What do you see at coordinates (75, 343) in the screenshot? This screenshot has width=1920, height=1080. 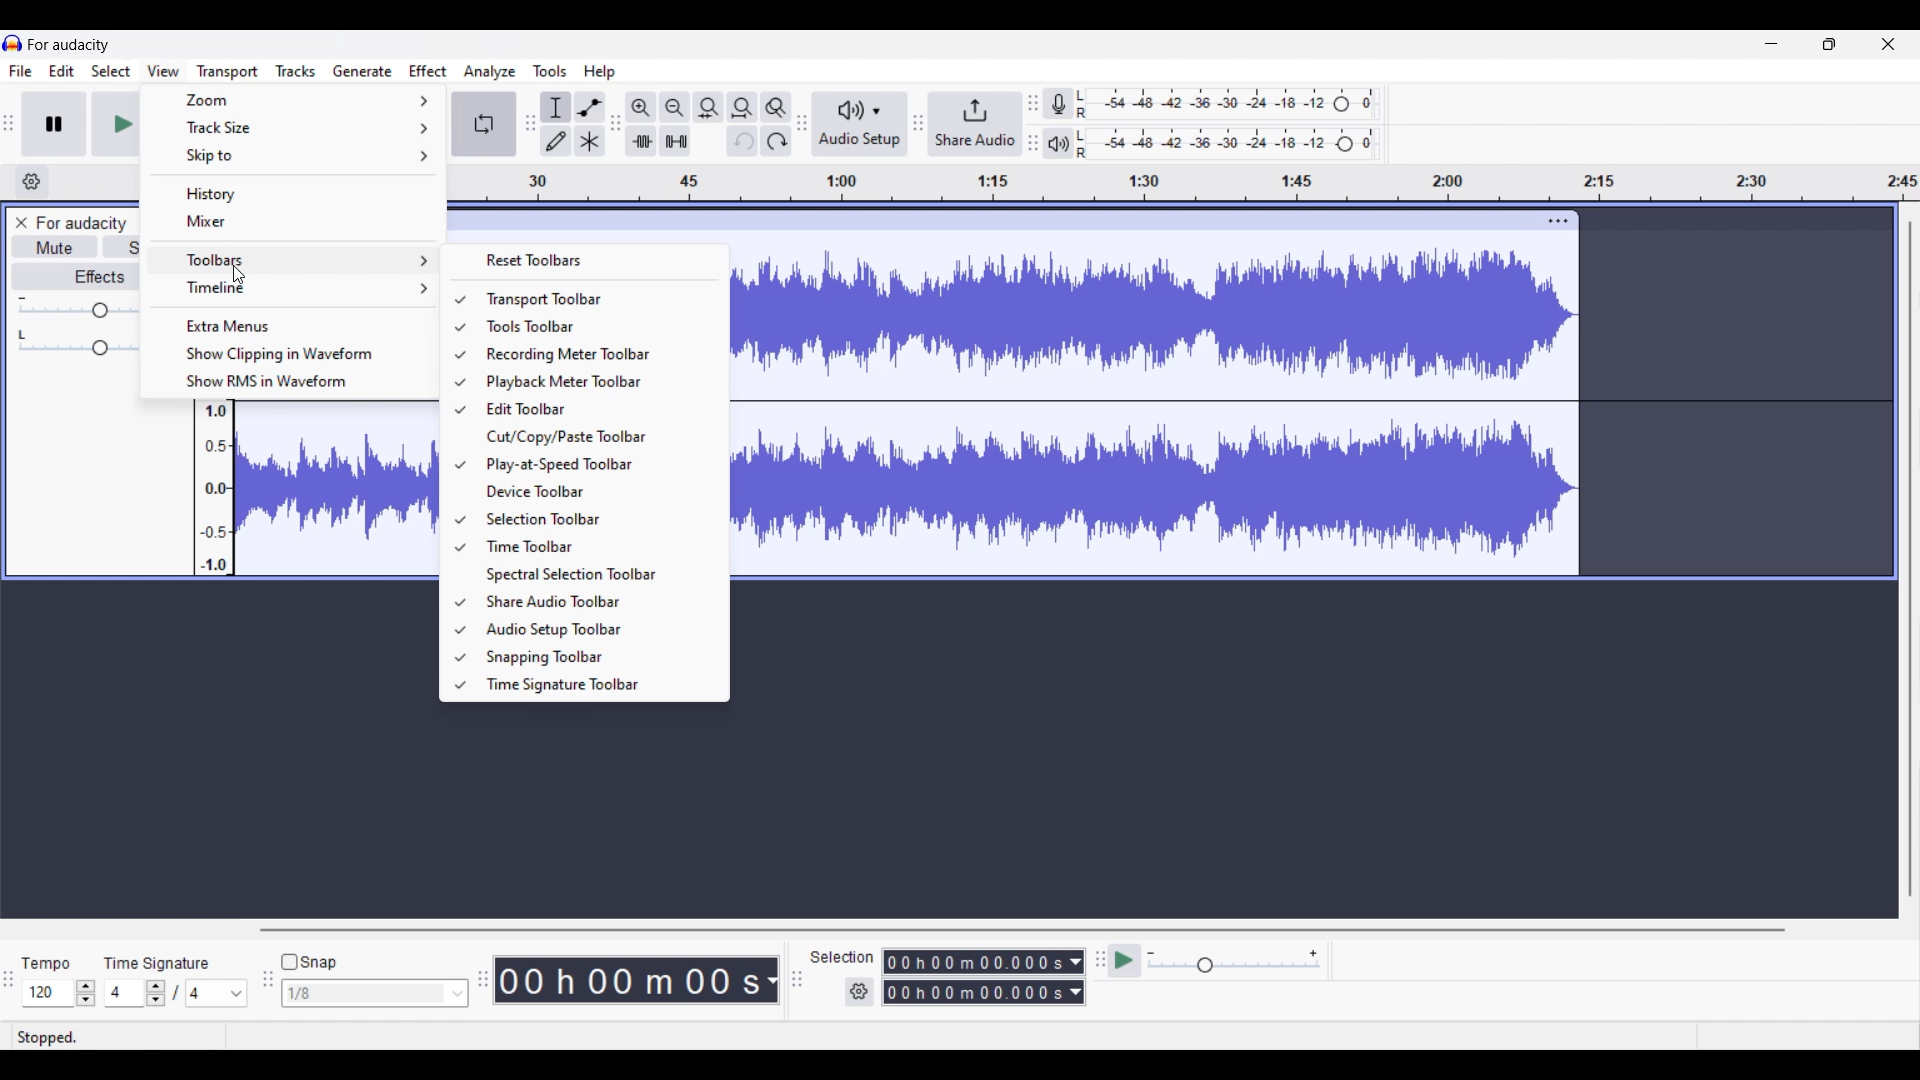 I see `Pan slider` at bounding box center [75, 343].